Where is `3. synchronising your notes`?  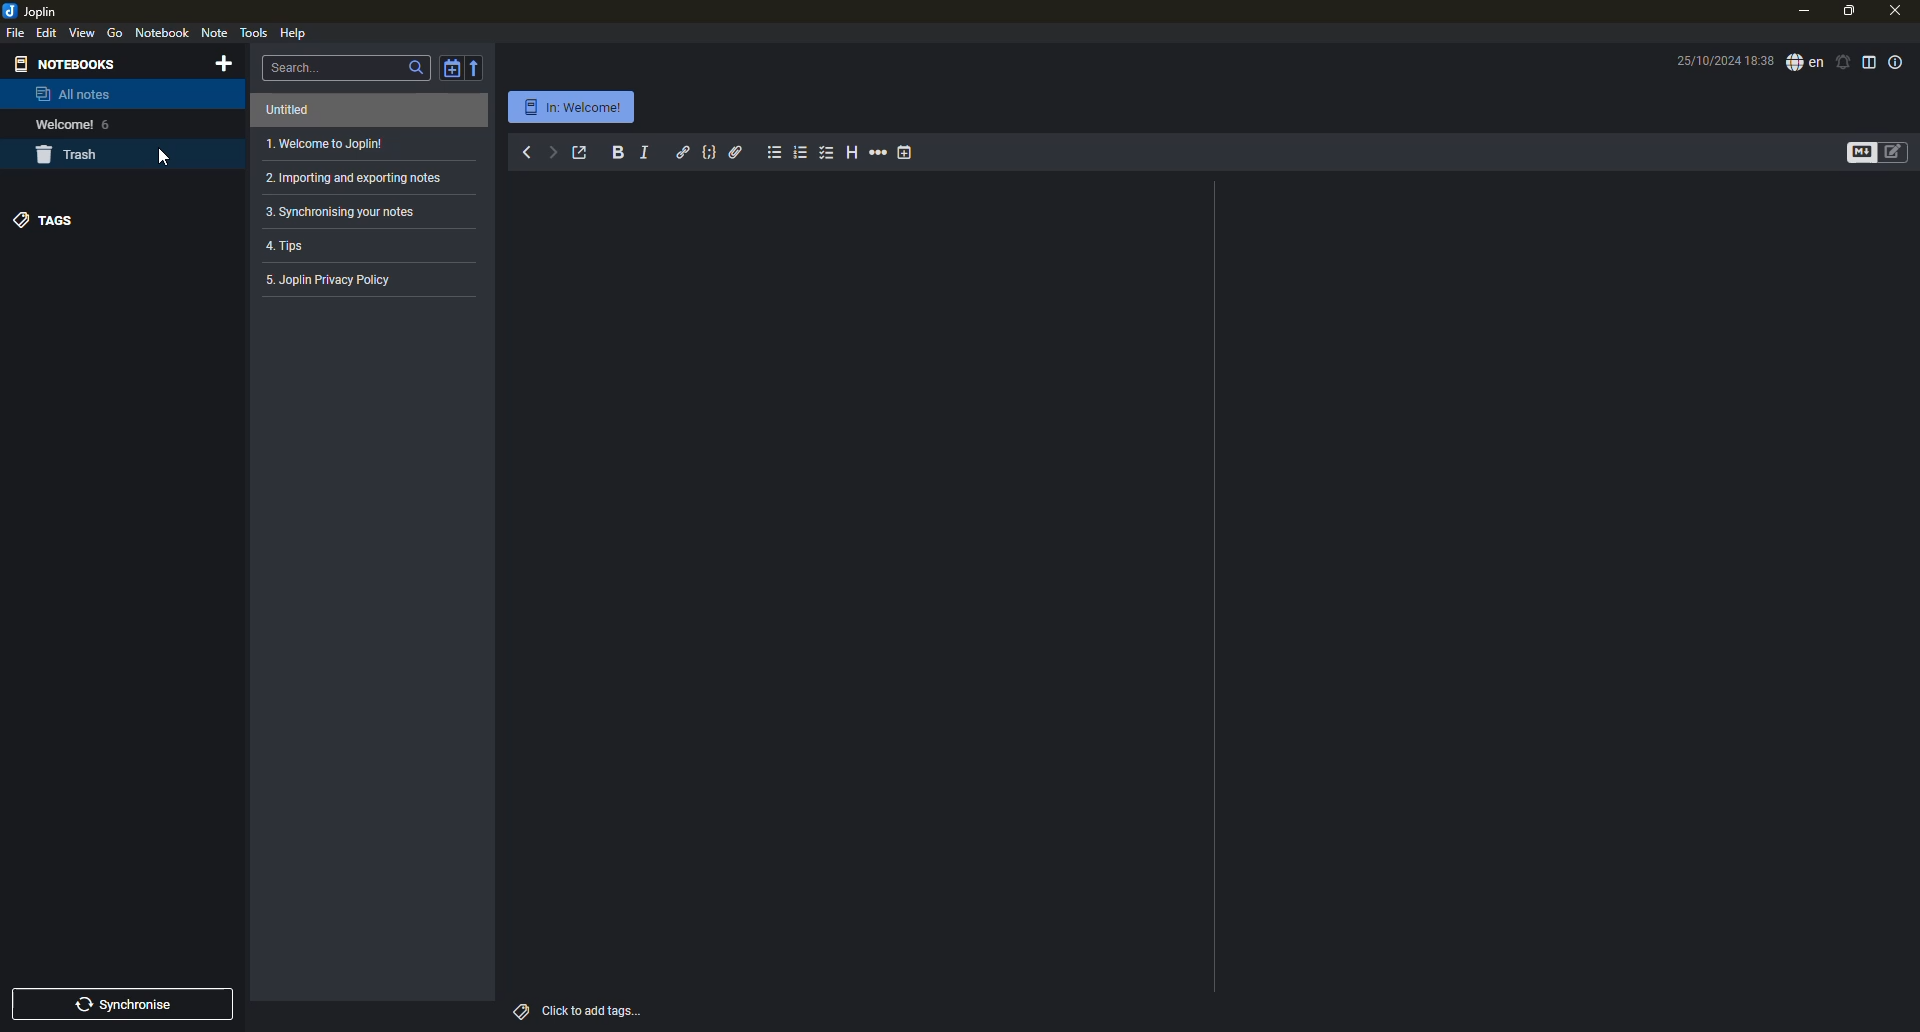
3. synchronising your notes is located at coordinates (349, 212).